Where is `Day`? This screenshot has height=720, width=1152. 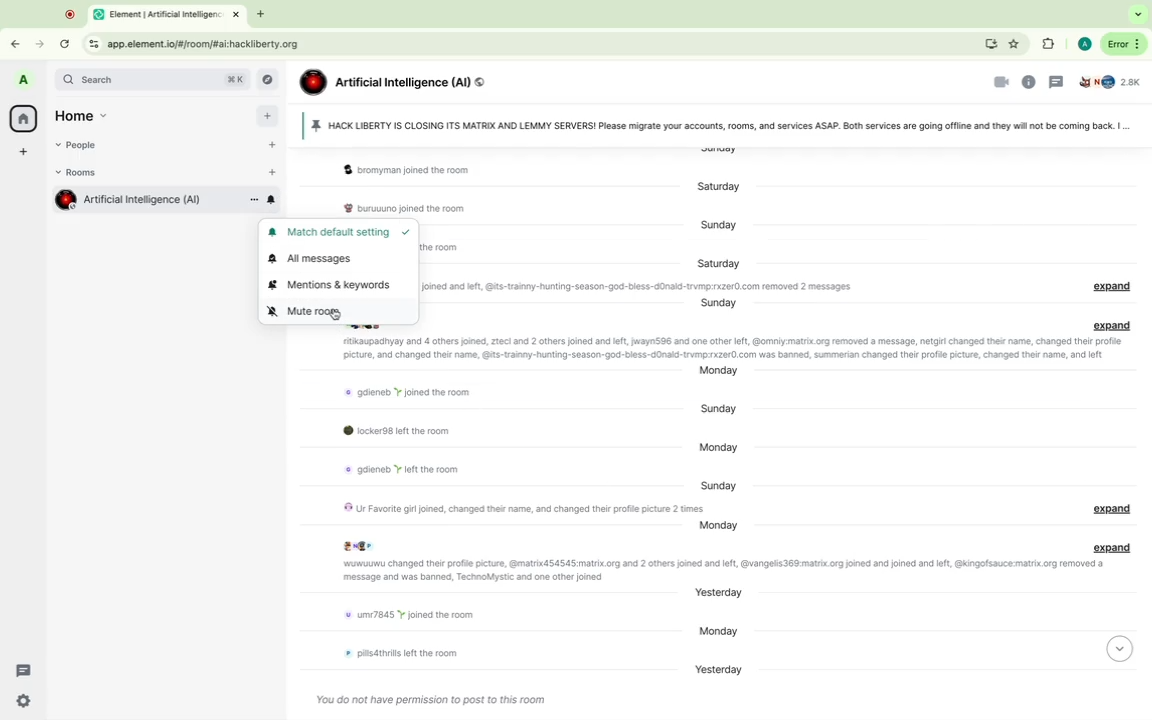
Day is located at coordinates (714, 187).